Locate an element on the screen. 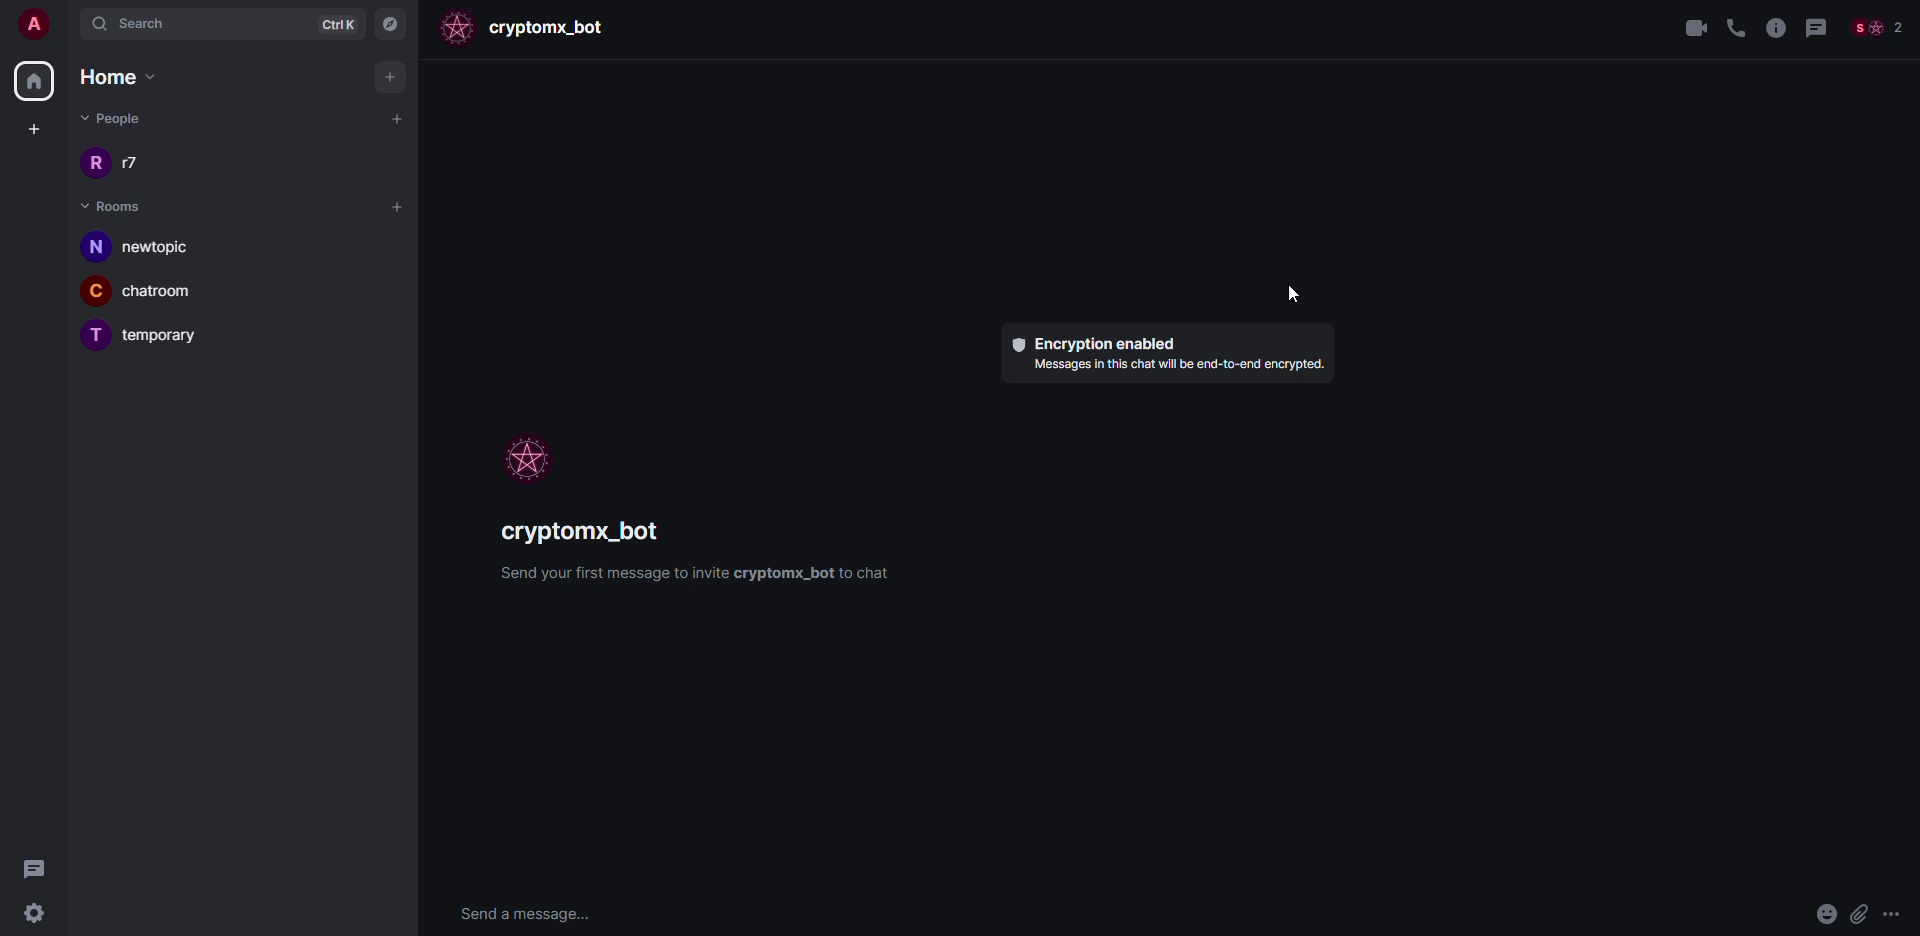  r7 is located at coordinates (139, 162).